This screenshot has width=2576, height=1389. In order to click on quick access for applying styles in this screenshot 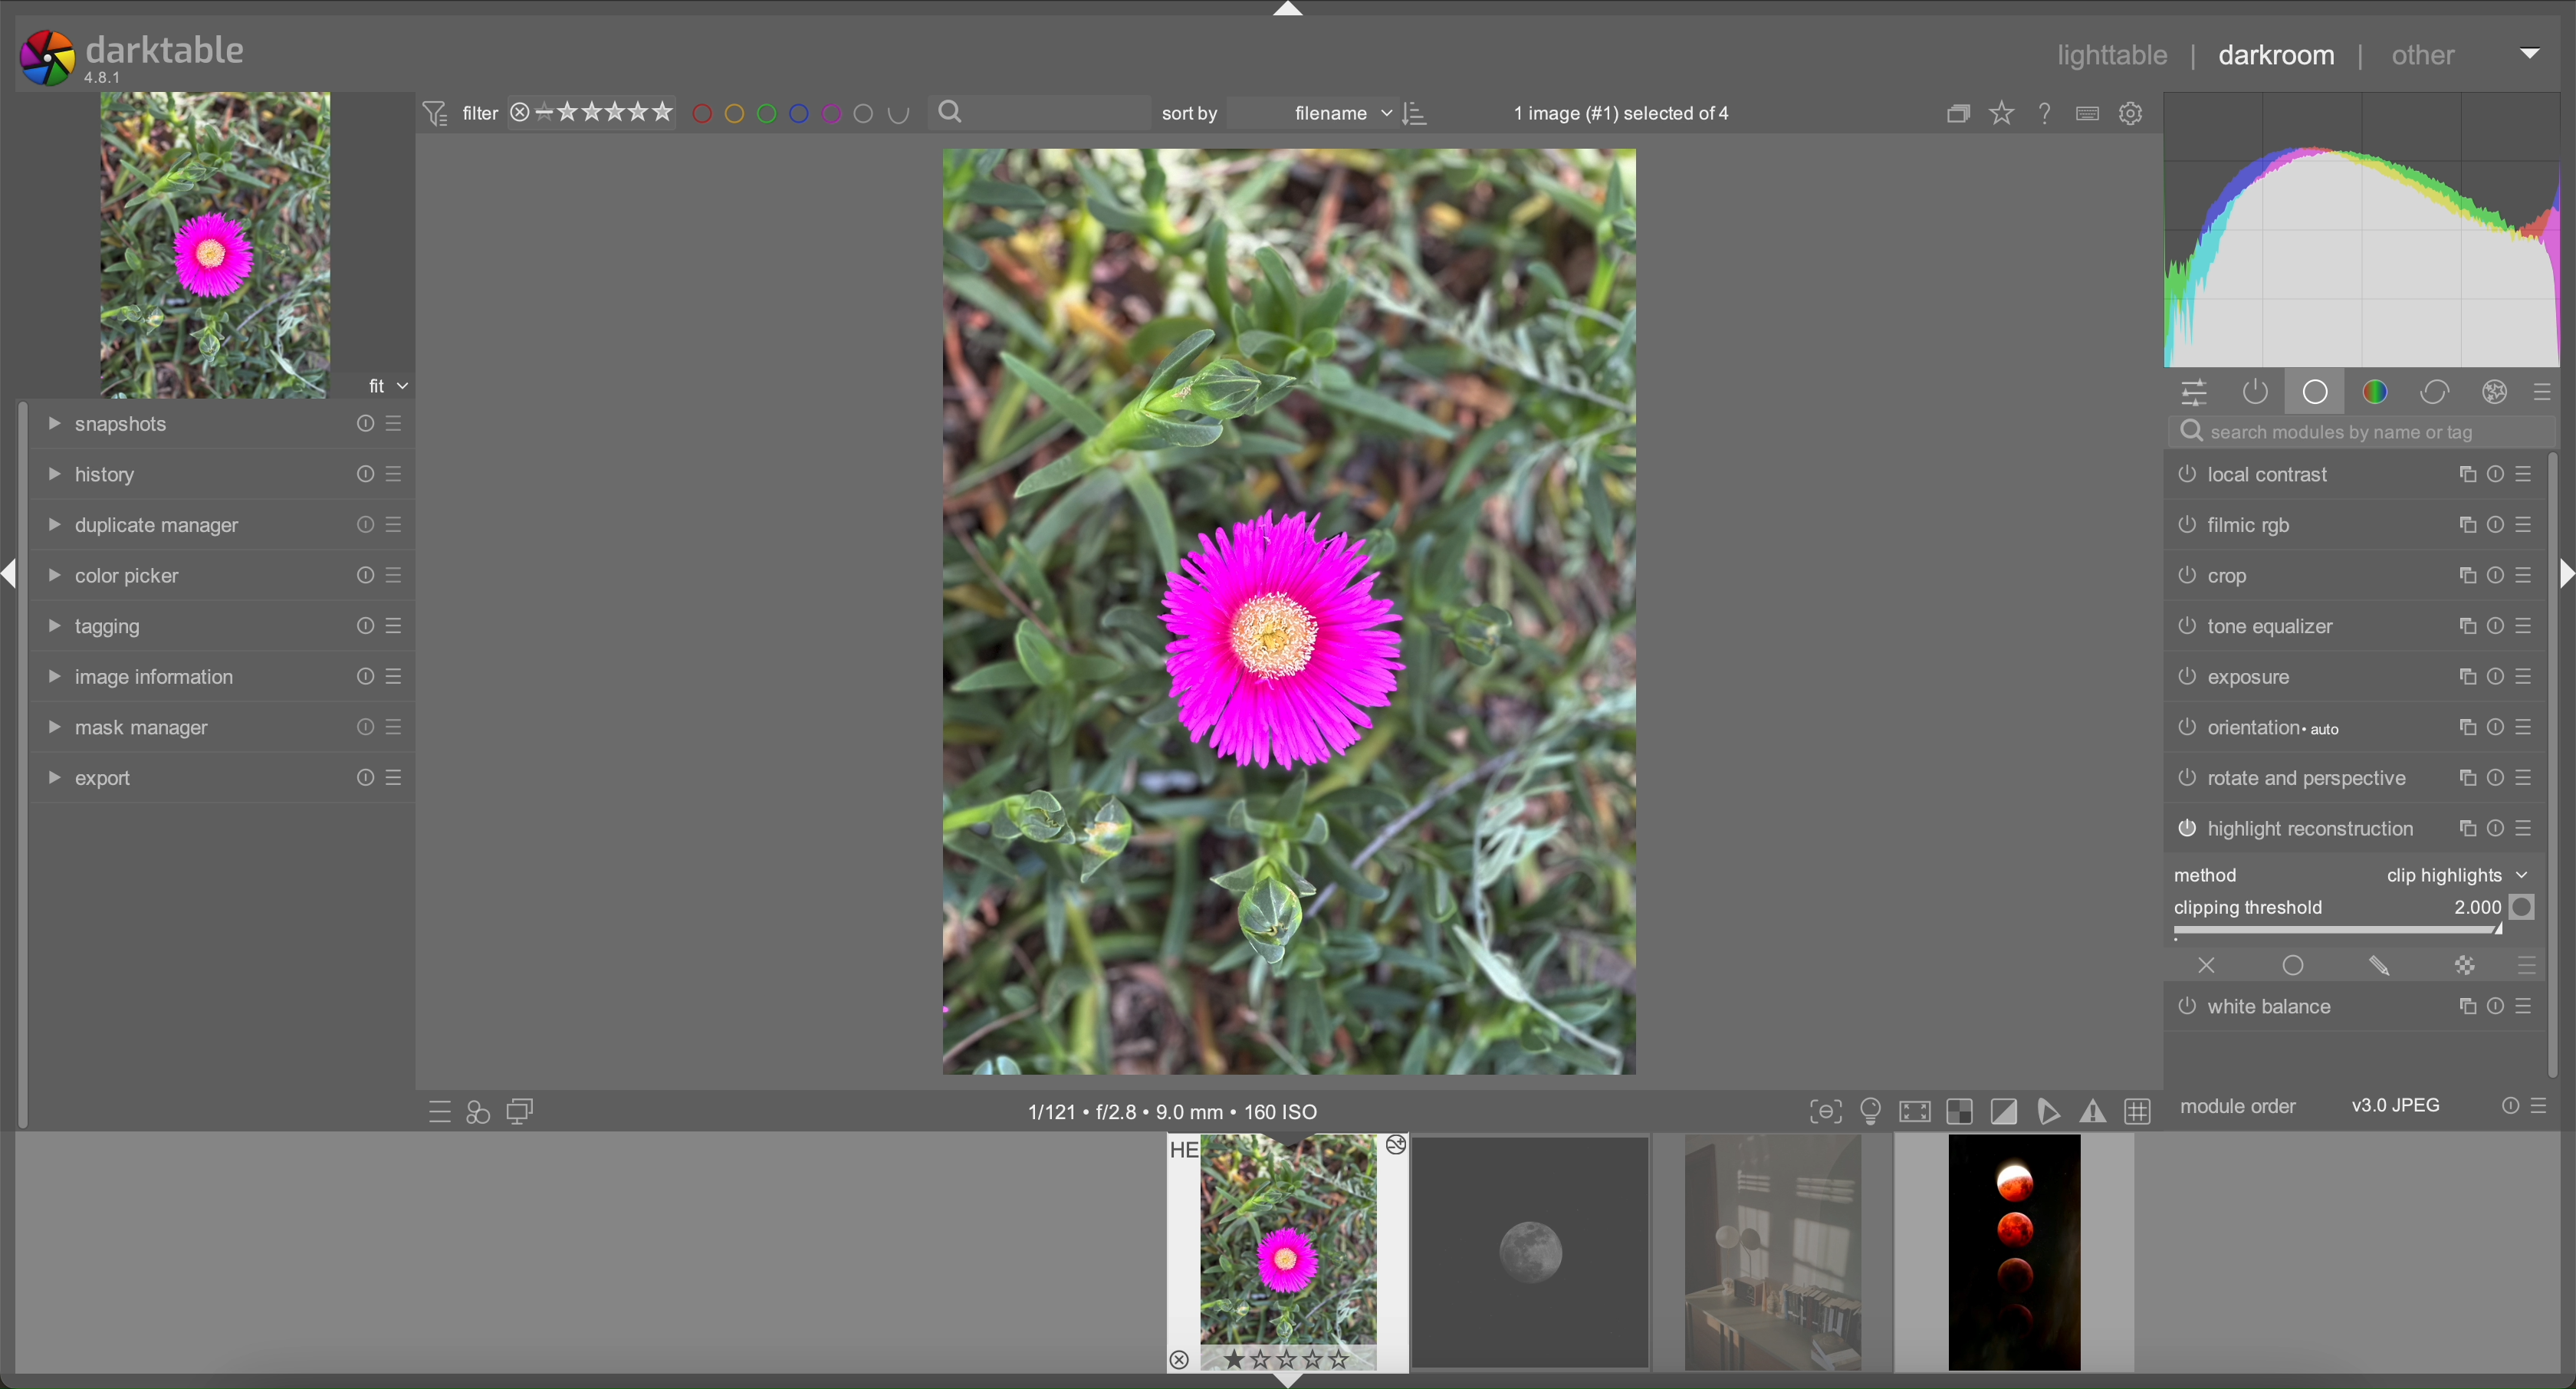, I will do `click(480, 1111)`.